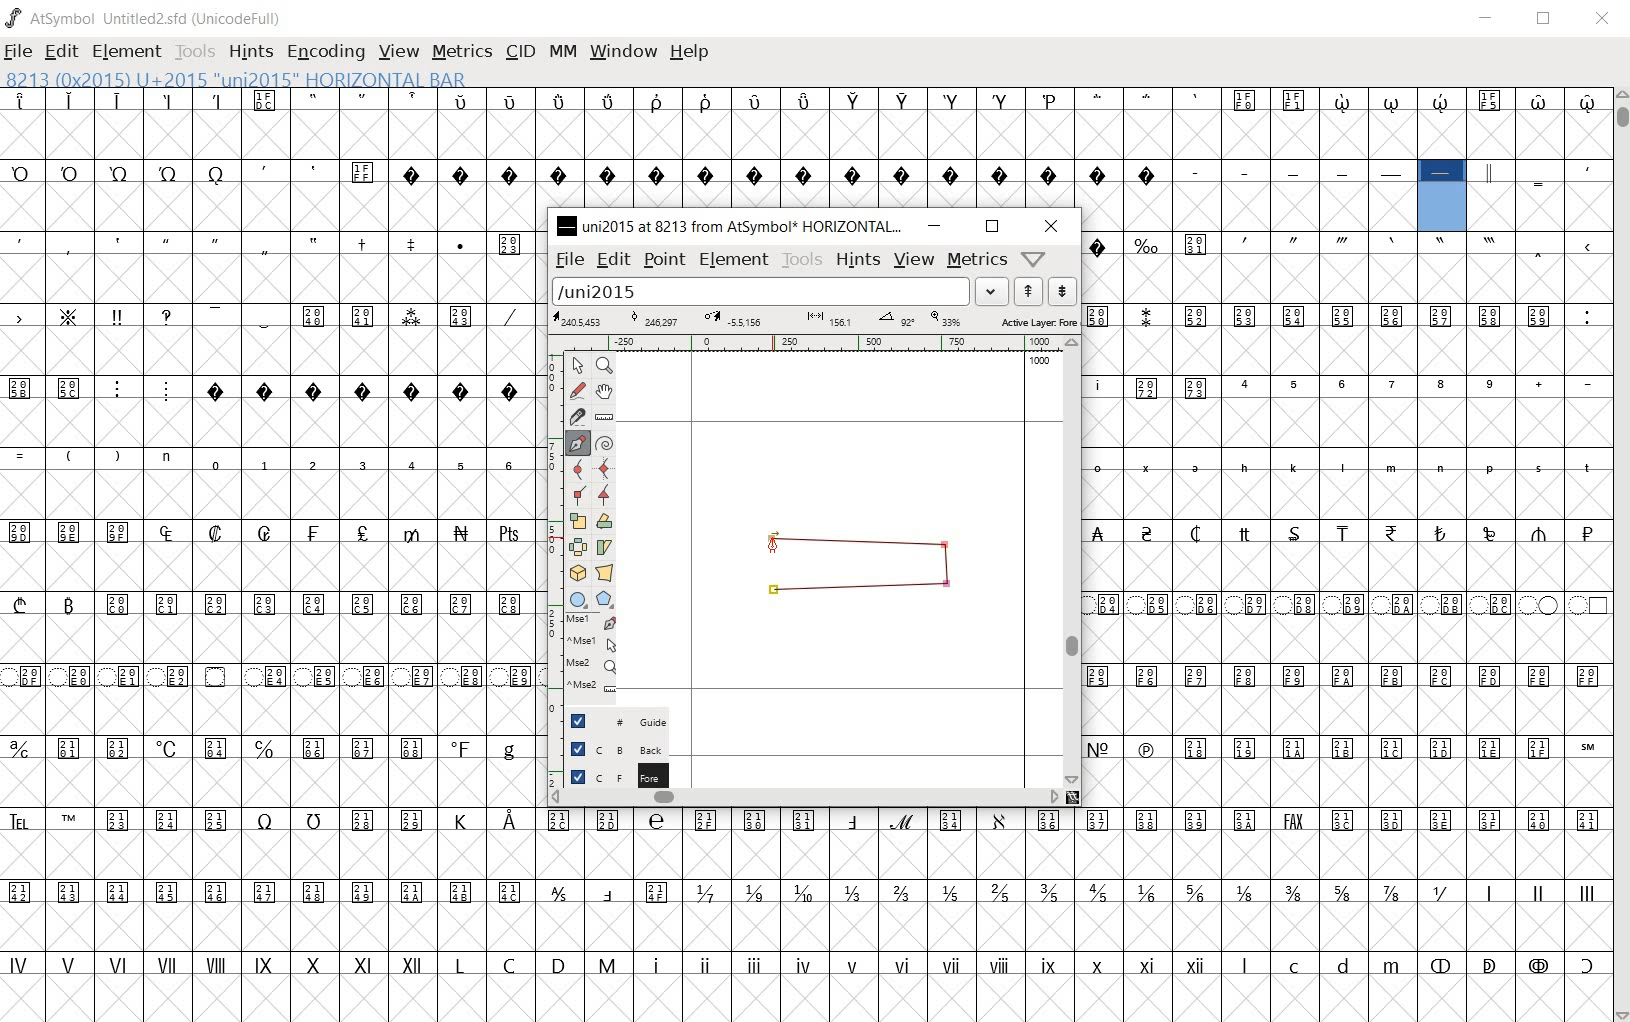  I want to click on RESTORE DOWN, so click(1547, 20).